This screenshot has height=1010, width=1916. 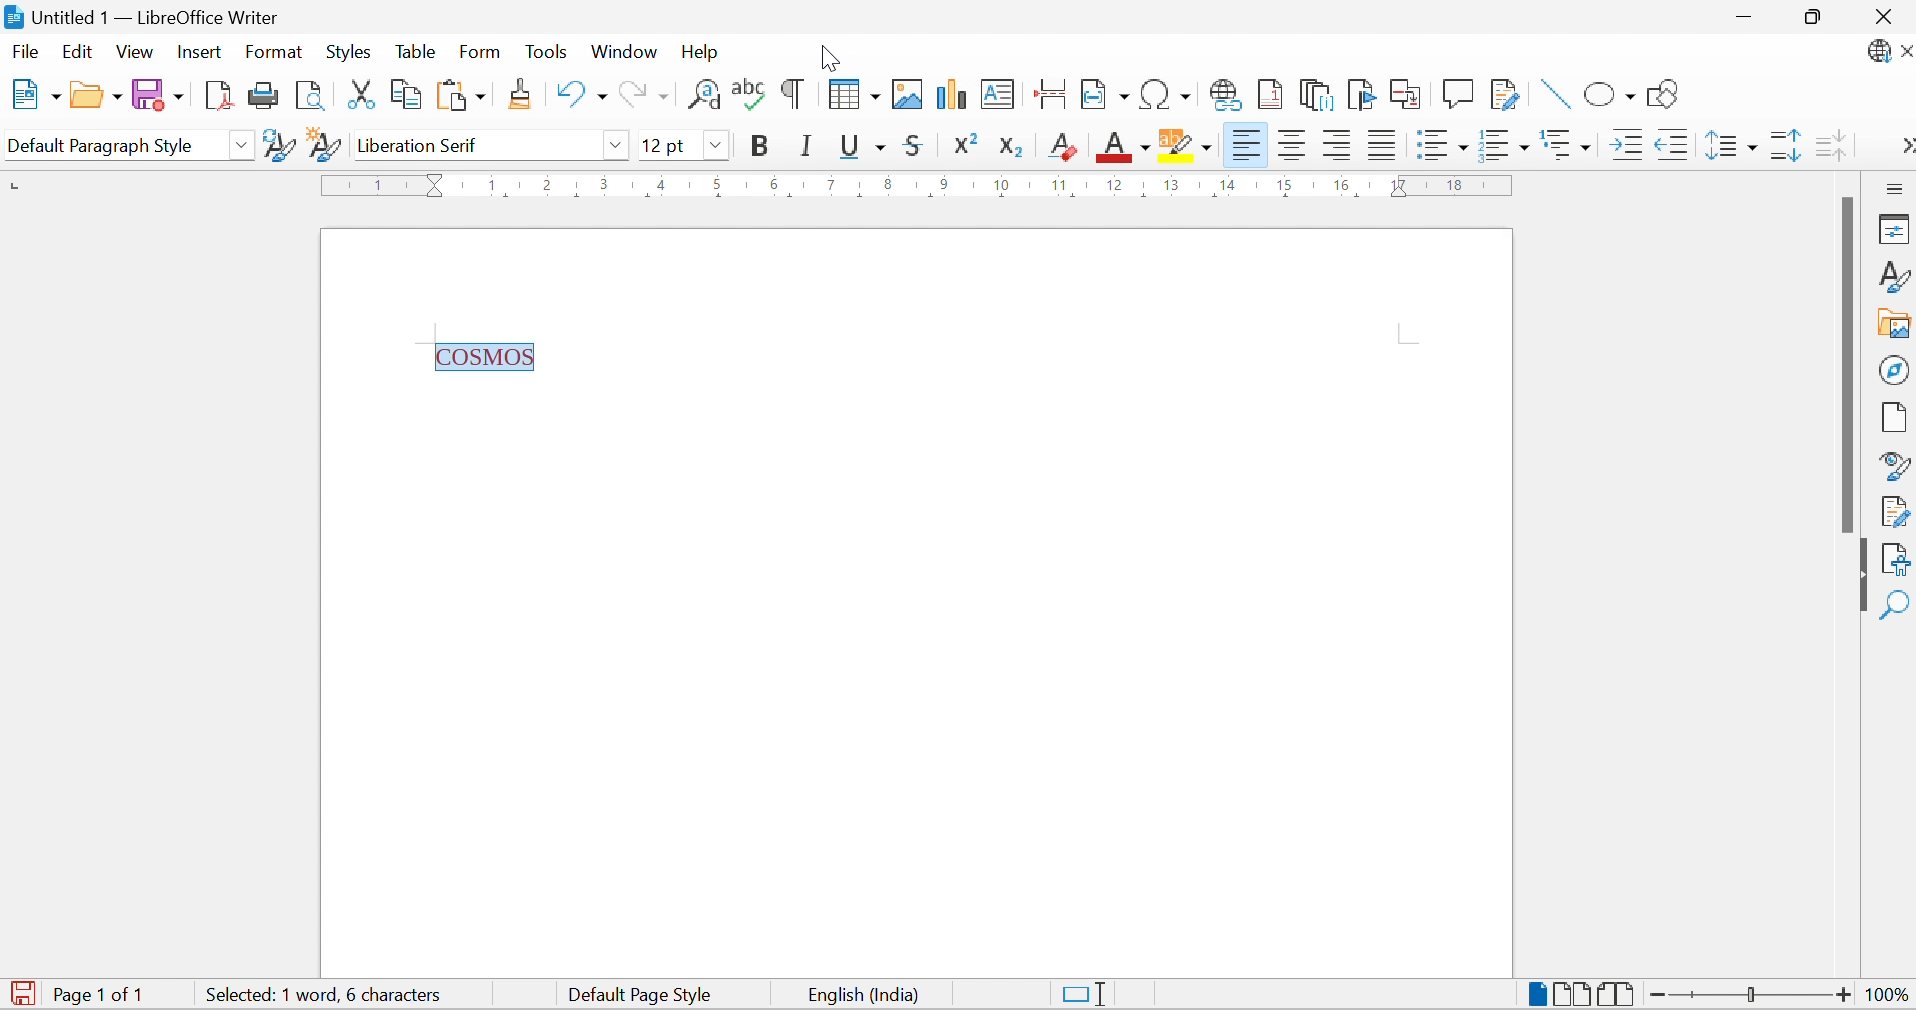 What do you see at coordinates (1894, 189) in the screenshot?
I see `Sidebar Settings` at bounding box center [1894, 189].